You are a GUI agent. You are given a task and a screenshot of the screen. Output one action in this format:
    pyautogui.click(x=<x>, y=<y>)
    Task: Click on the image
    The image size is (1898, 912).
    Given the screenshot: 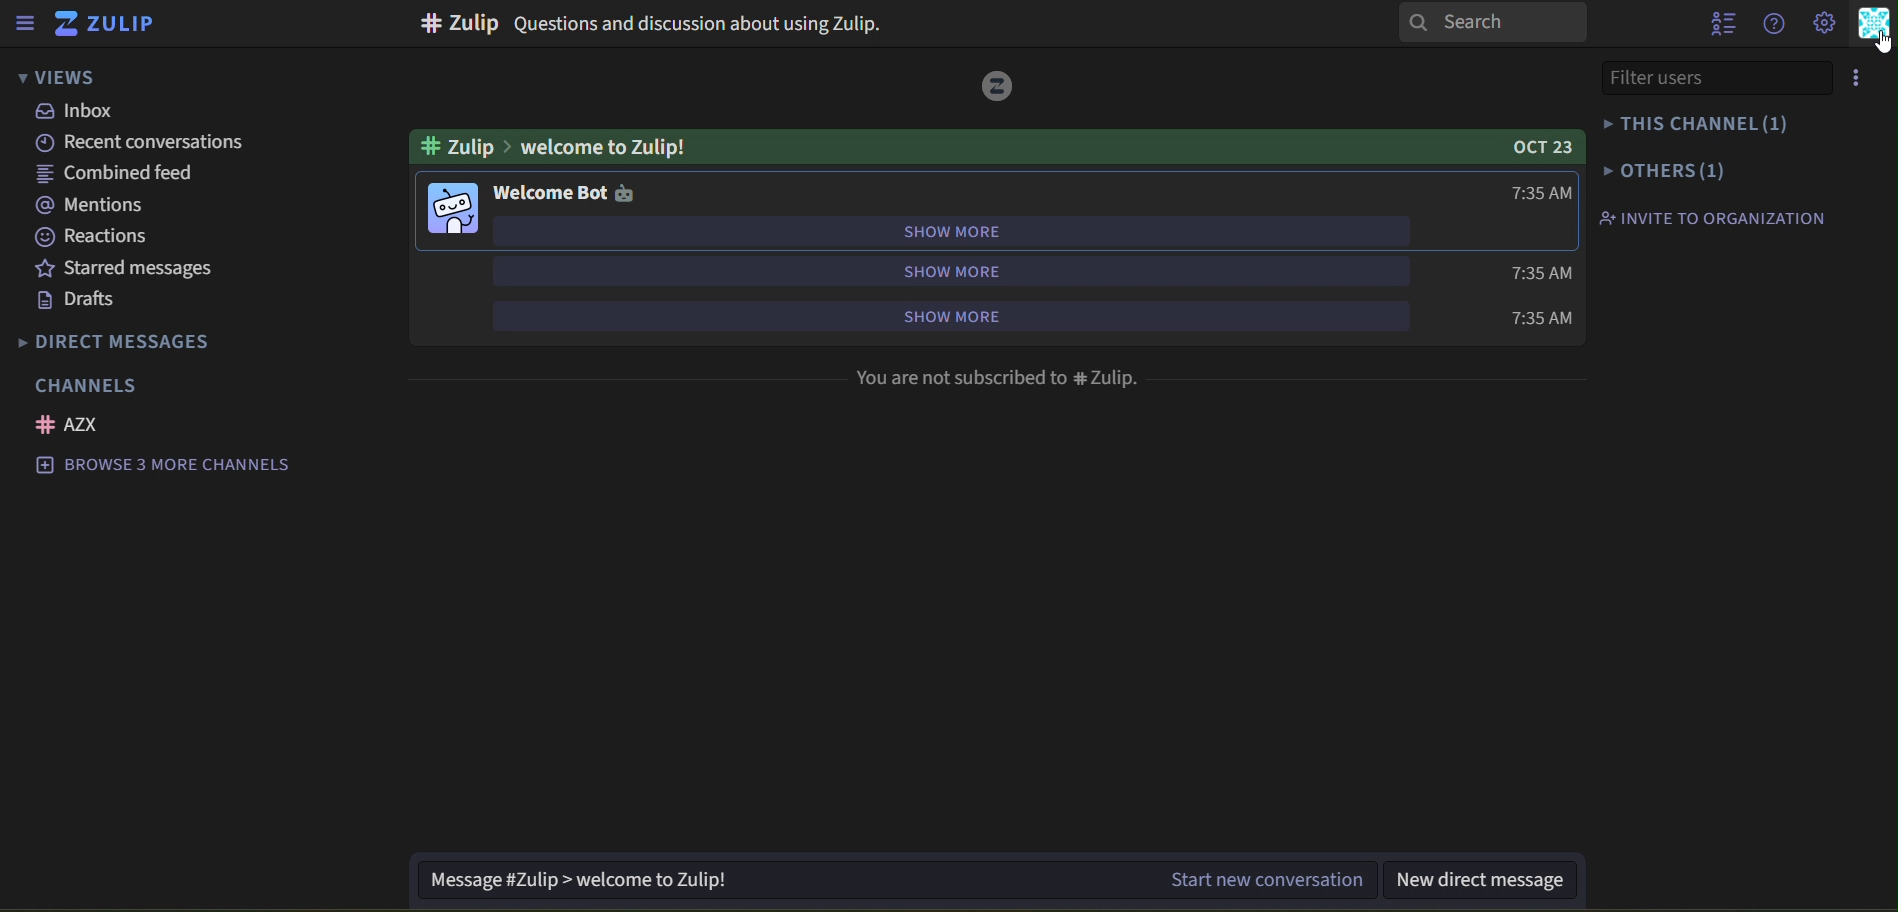 What is the action you would take?
    pyautogui.click(x=454, y=212)
    